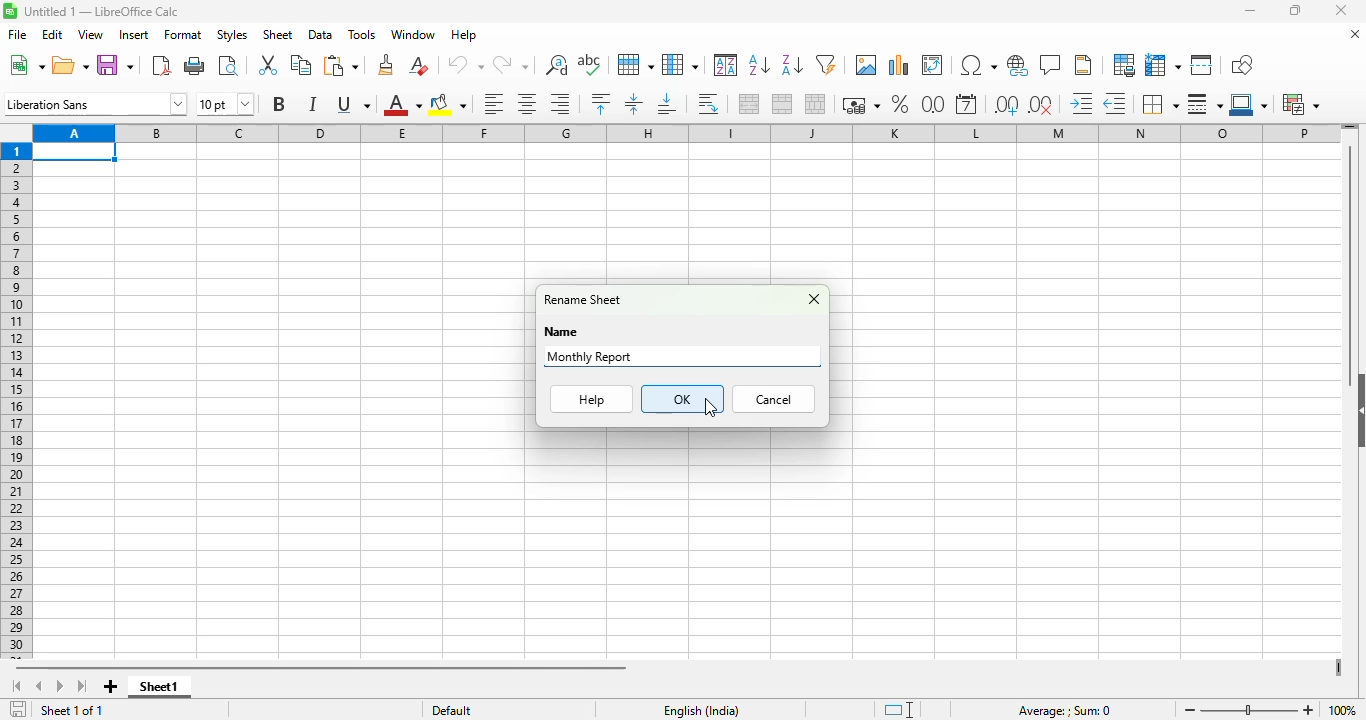 The image size is (1366, 720). Describe the element at coordinates (464, 35) in the screenshot. I see `help` at that location.